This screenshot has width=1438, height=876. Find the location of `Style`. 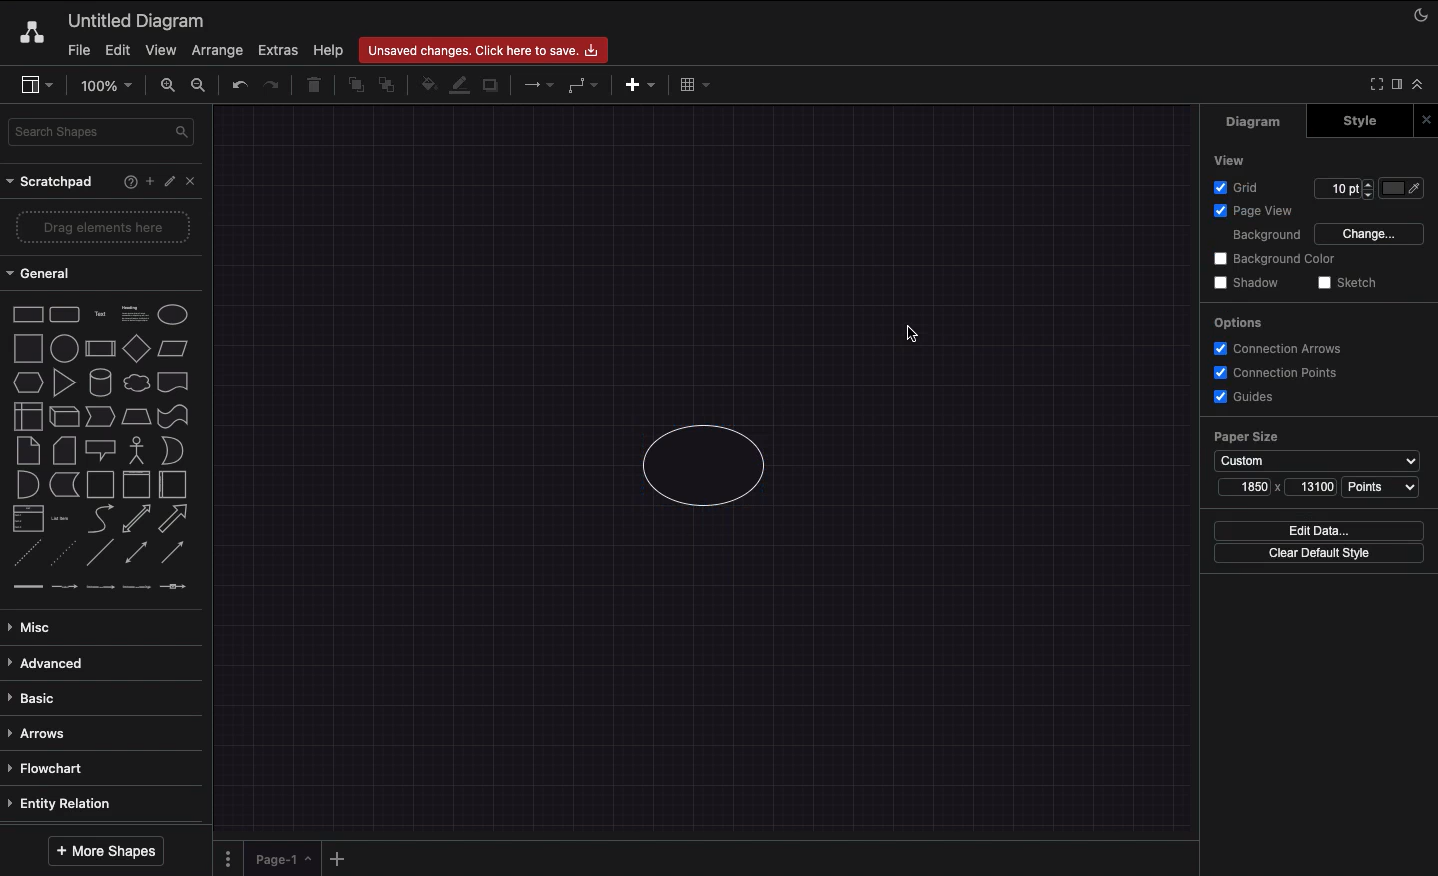

Style is located at coordinates (1362, 120).